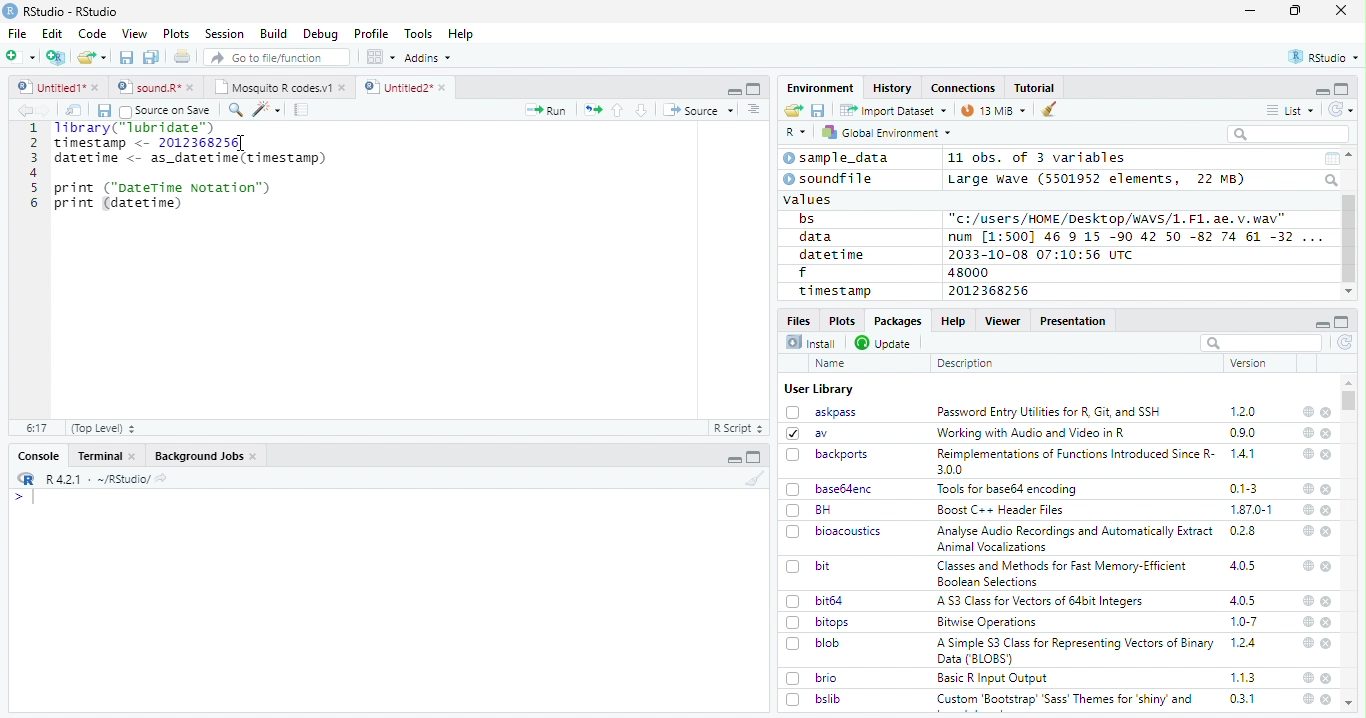 The width and height of the screenshot is (1366, 718). Describe the element at coordinates (156, 88) in the screenshot. I see `sound.R*` at that location.